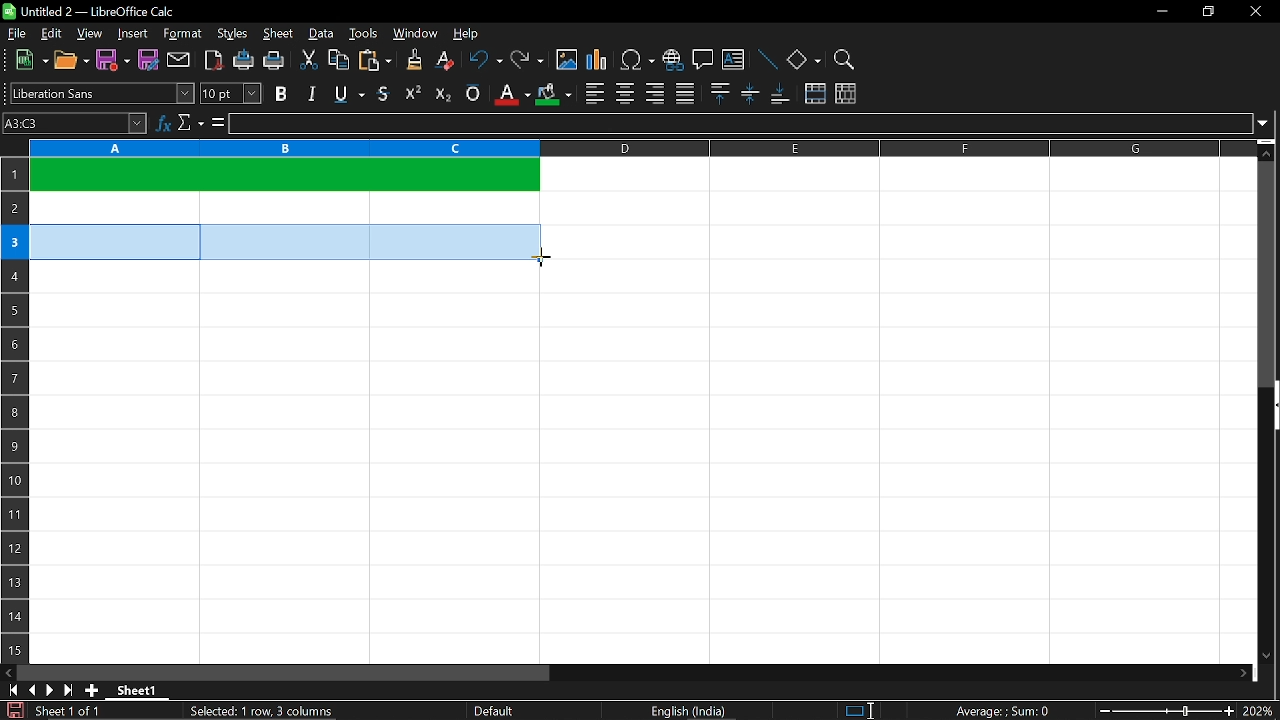 The width and height of the screenshot is (1280, 720). Describe the element at coordinates (48, 34) in the screenshot. I see `edit` at that location.